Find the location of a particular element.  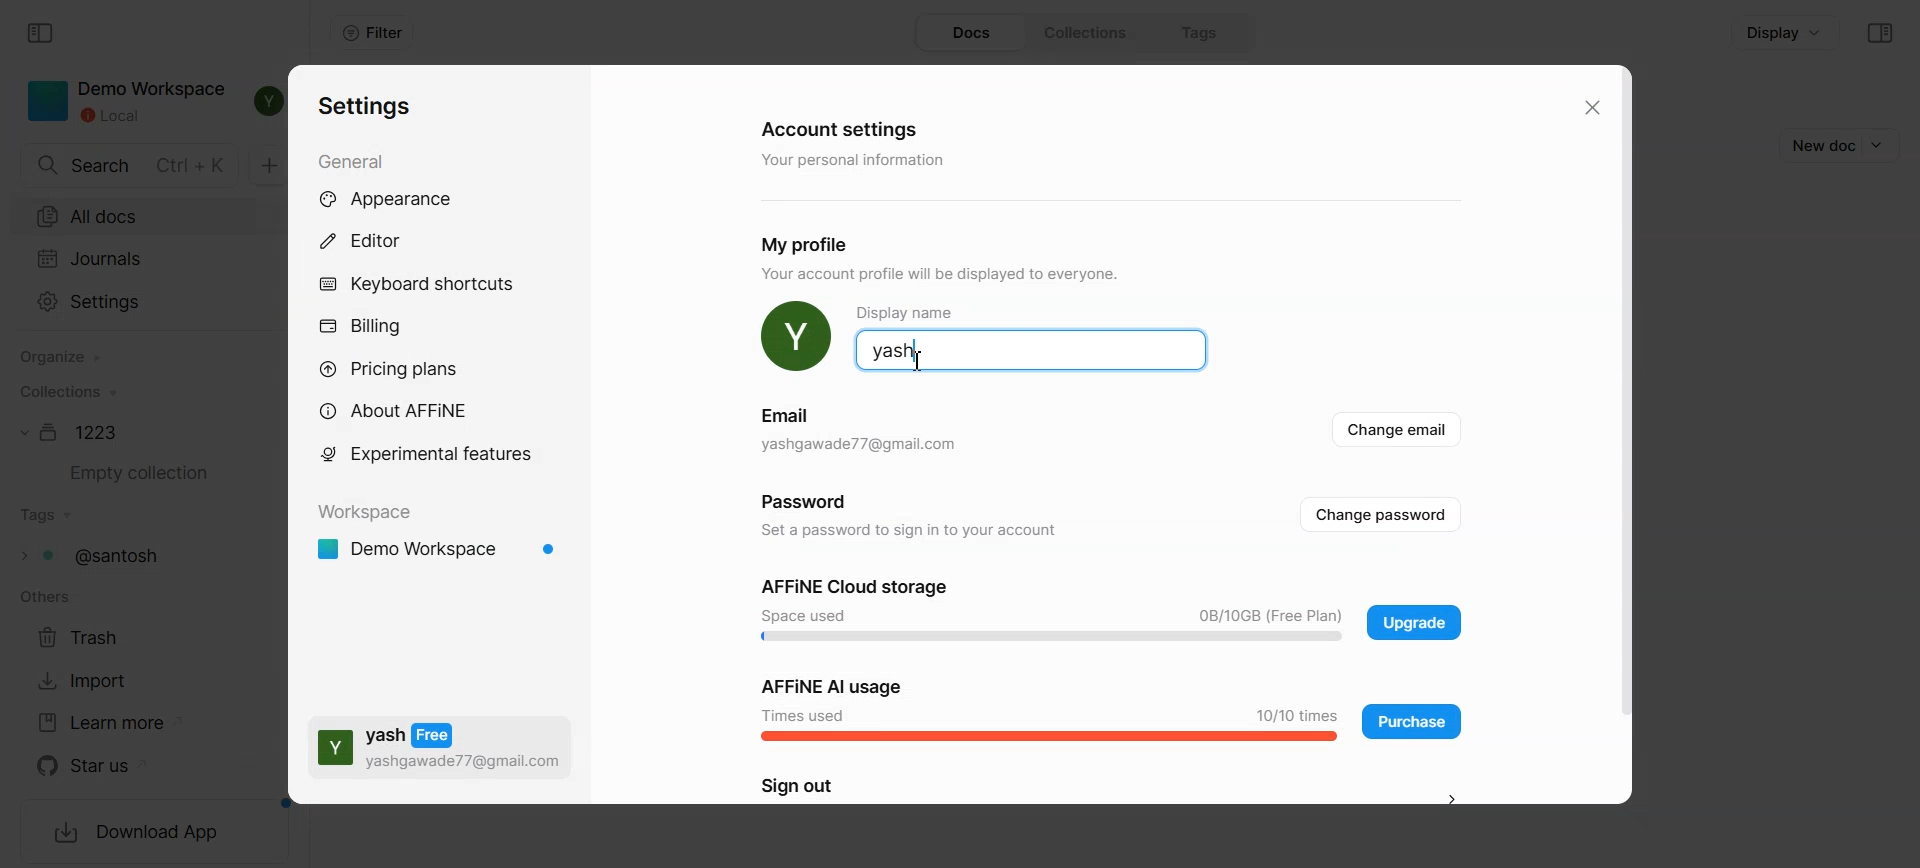

YOUr account proftie will be displayed 1o everyone. is located at coordinates (951, 276).